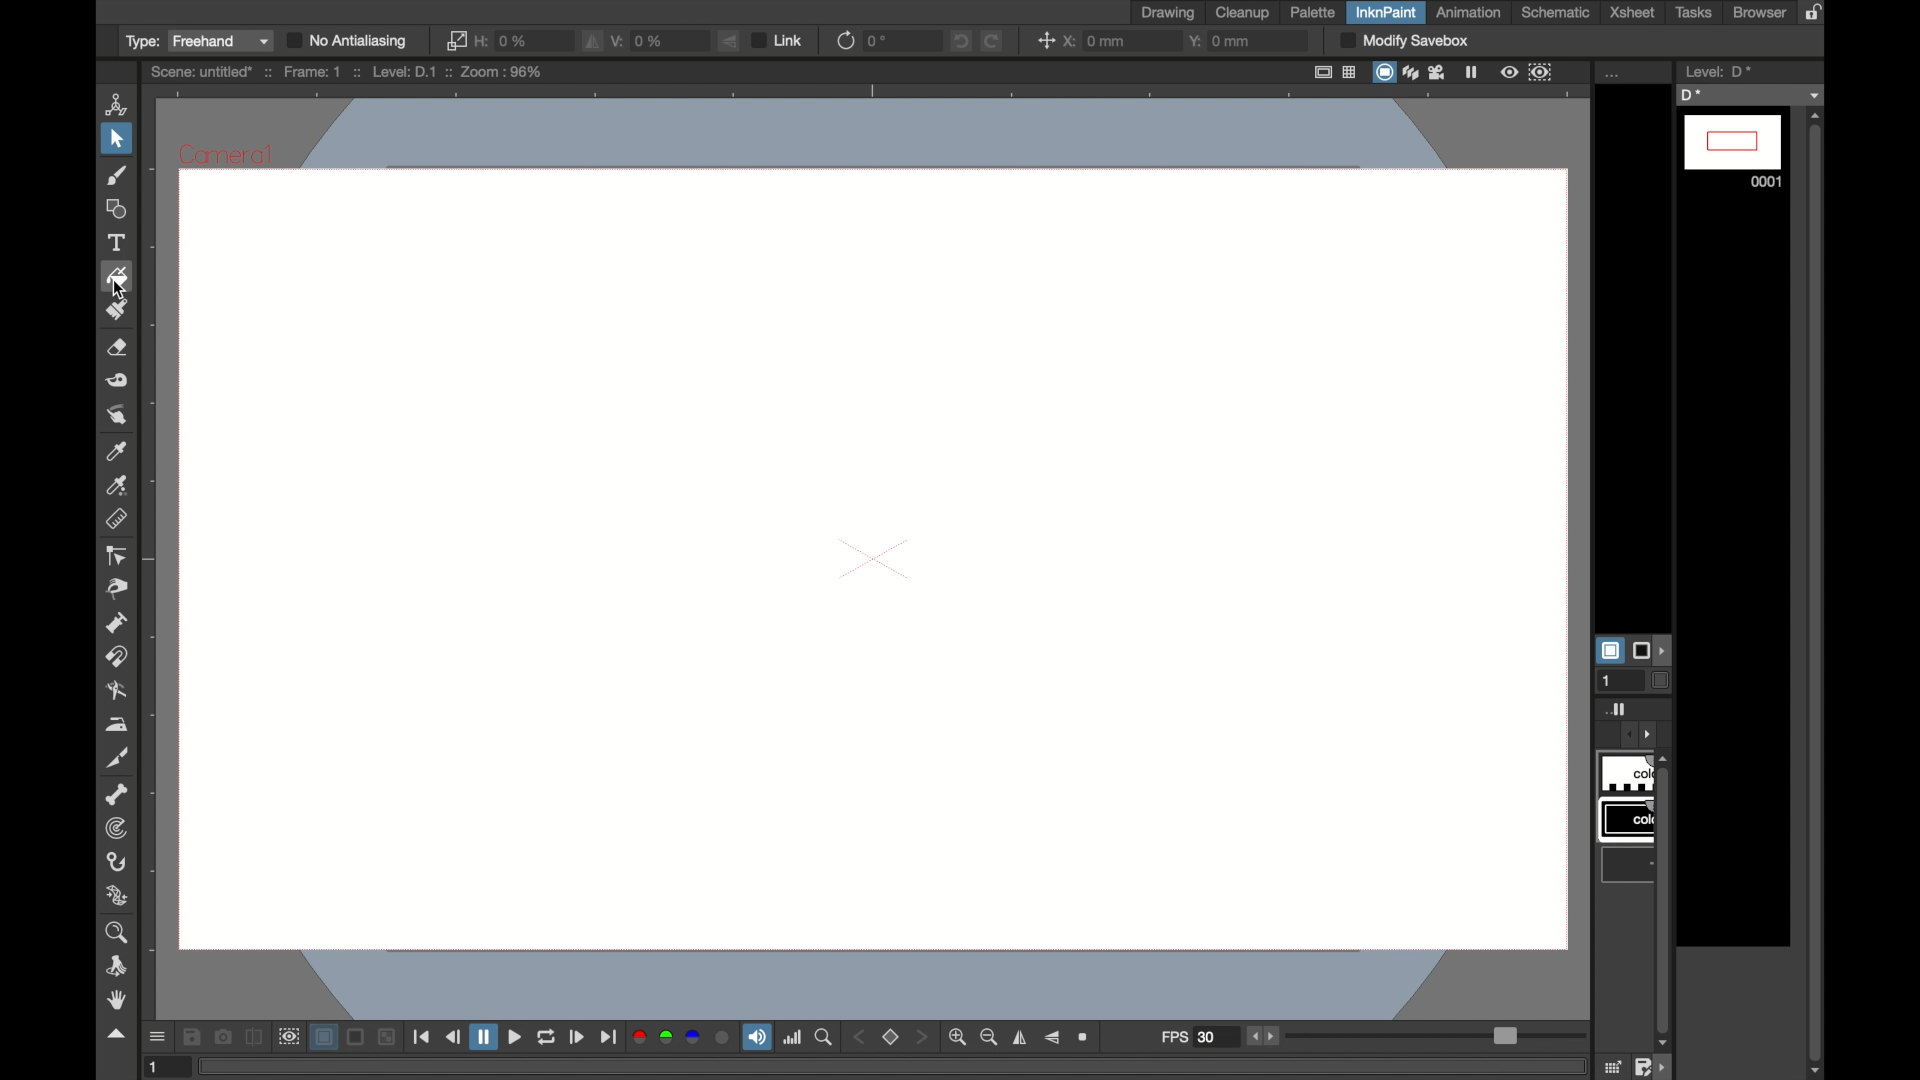 Image resolution: width=1920 pixels, height=1080 pixels. I want to click on view, so click(1511, 72).